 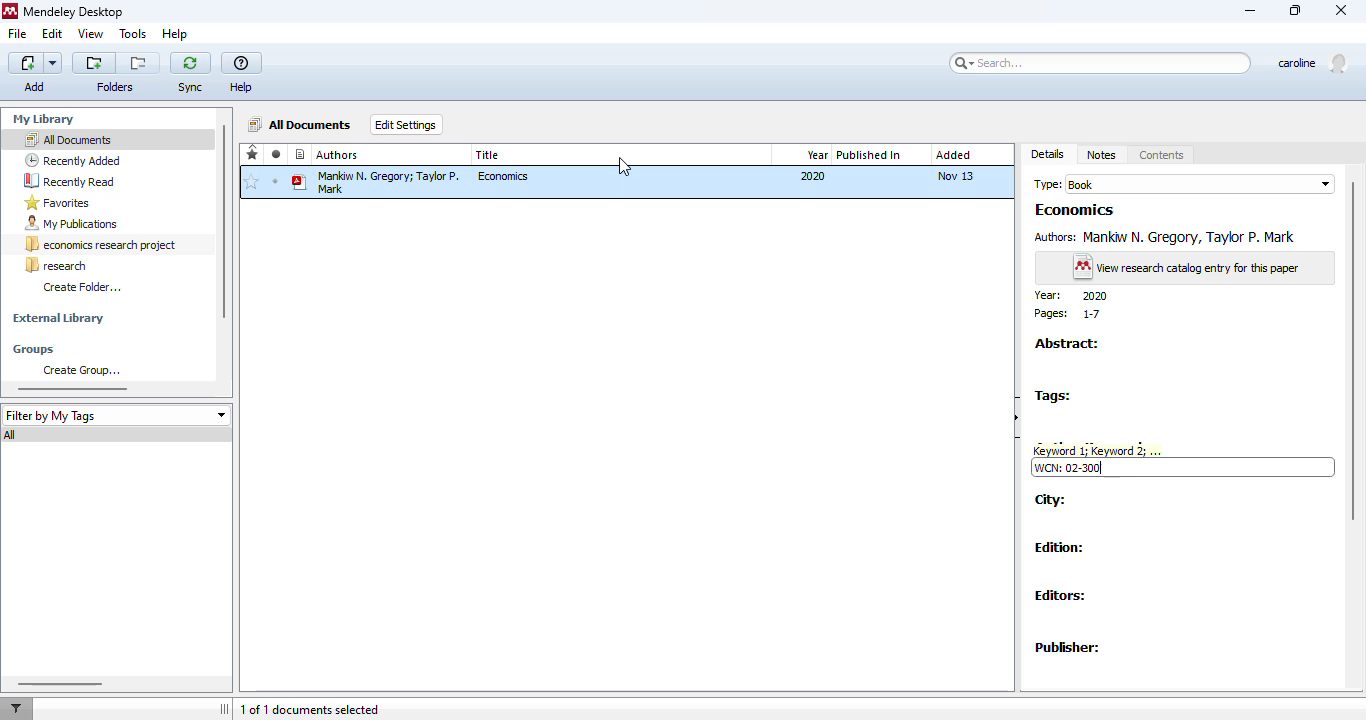 I want to click on external library, so click(x=59, y=317).